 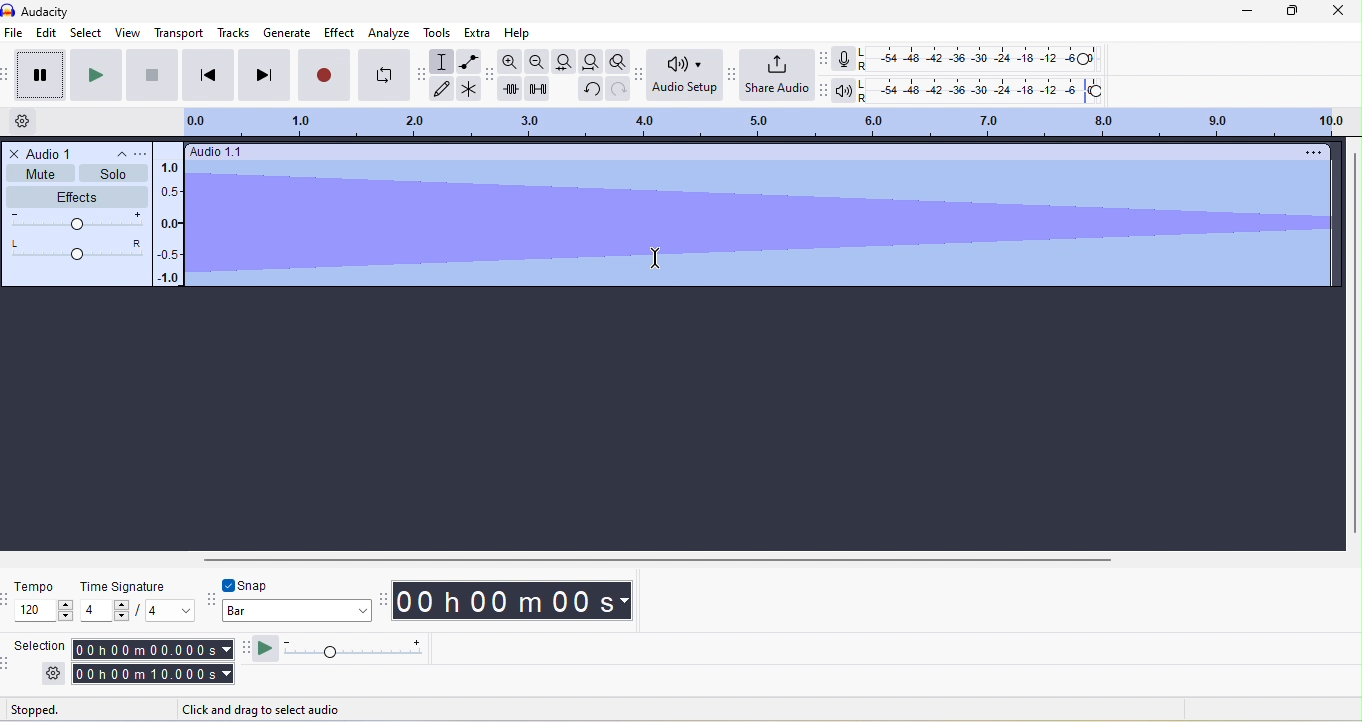 What do you see at coordinates (765, 558) in the screenshot?
I see `horizontal scroll bar` at bounding box center [765, 558].